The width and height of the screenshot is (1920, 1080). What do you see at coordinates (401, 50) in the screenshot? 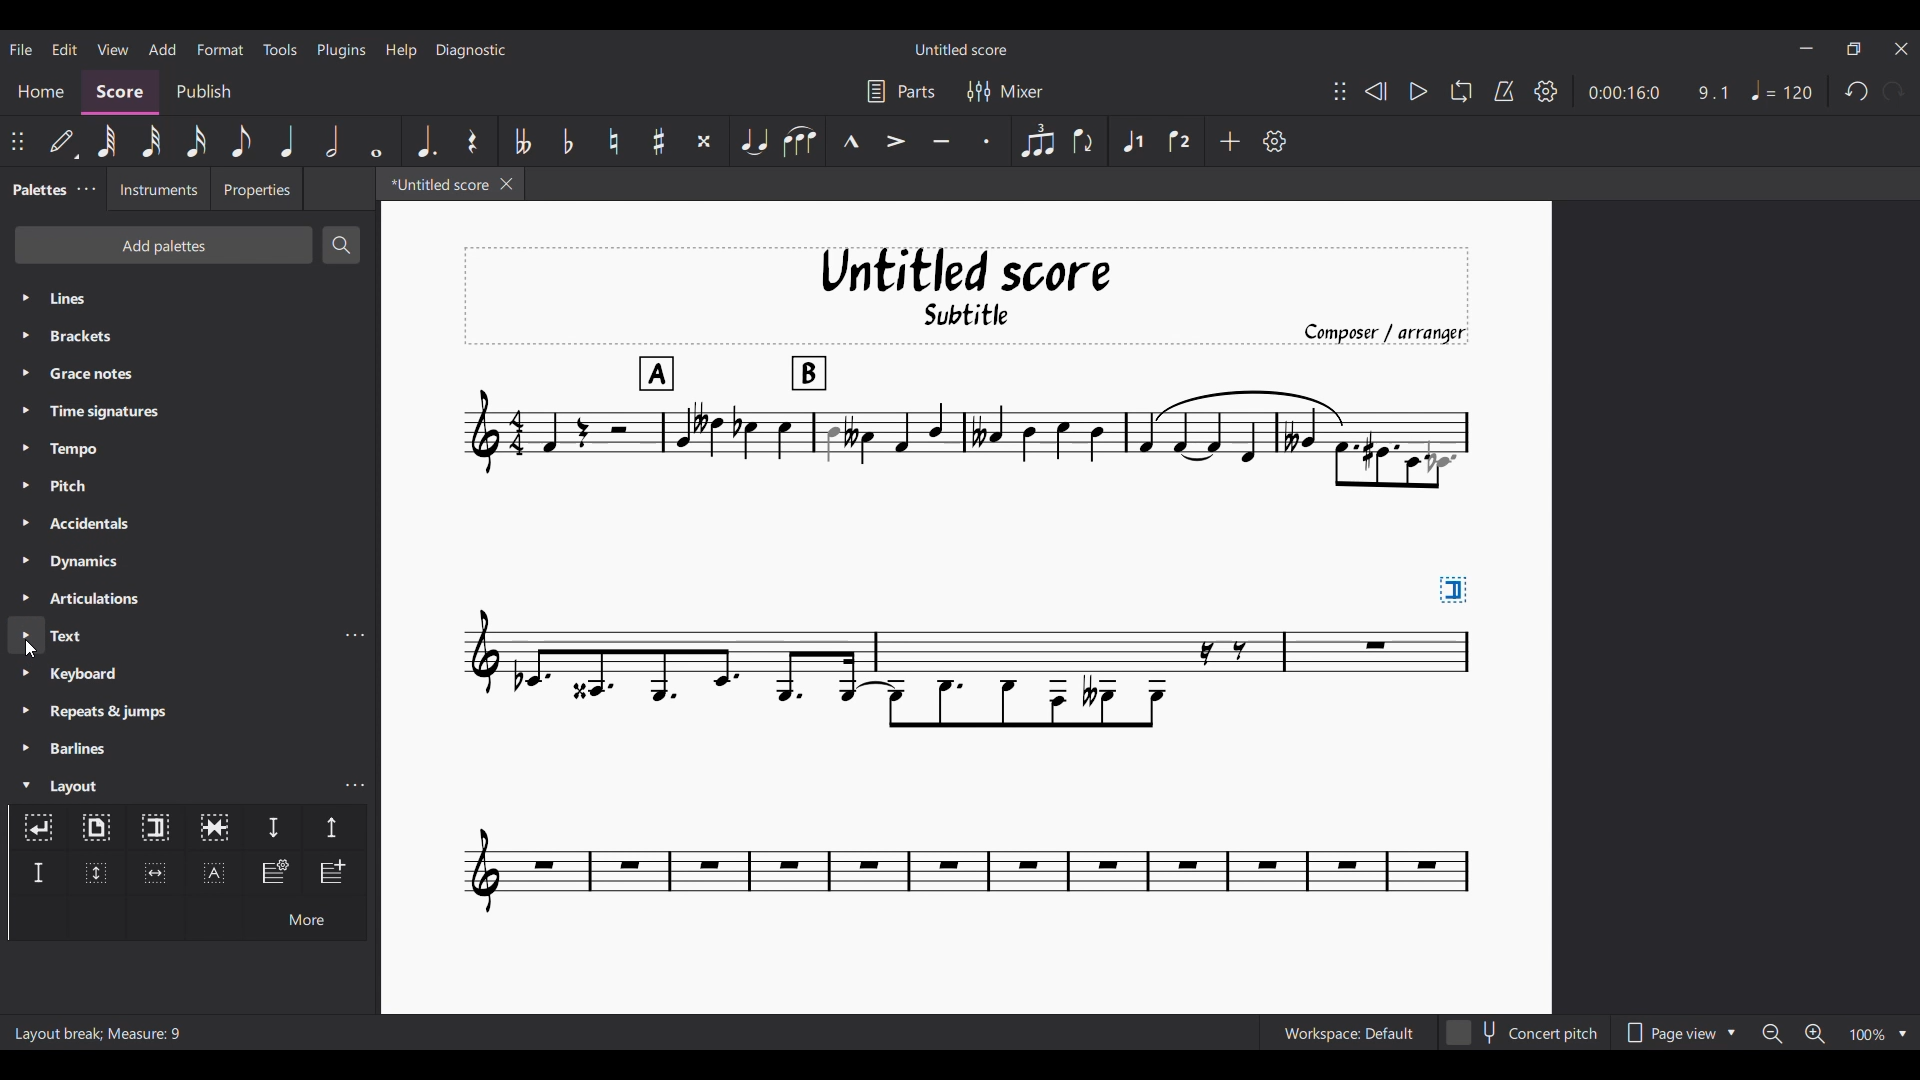
I see `Help menu` at bounding box center [401, 50].